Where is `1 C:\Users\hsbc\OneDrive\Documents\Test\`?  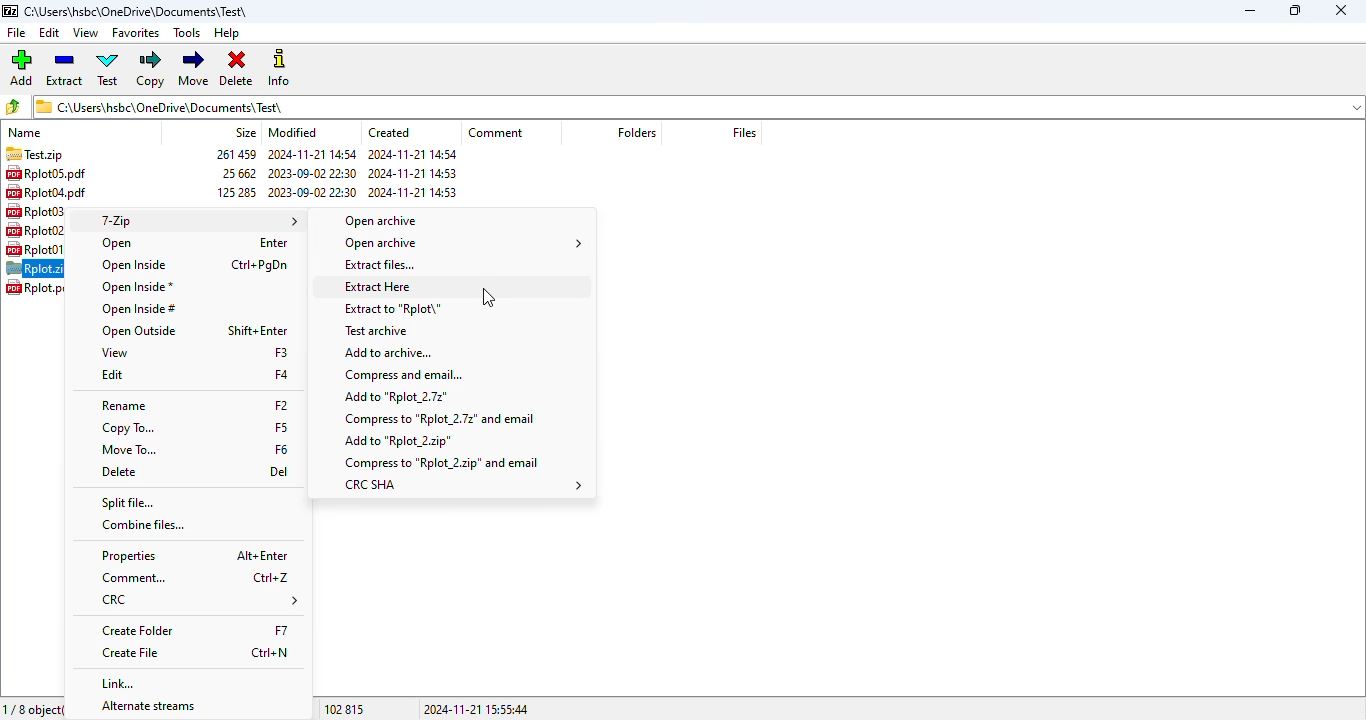 1 C:\Users\hsbc\OneDrive\Documents\Test\ is located at coordinates (700, 107).